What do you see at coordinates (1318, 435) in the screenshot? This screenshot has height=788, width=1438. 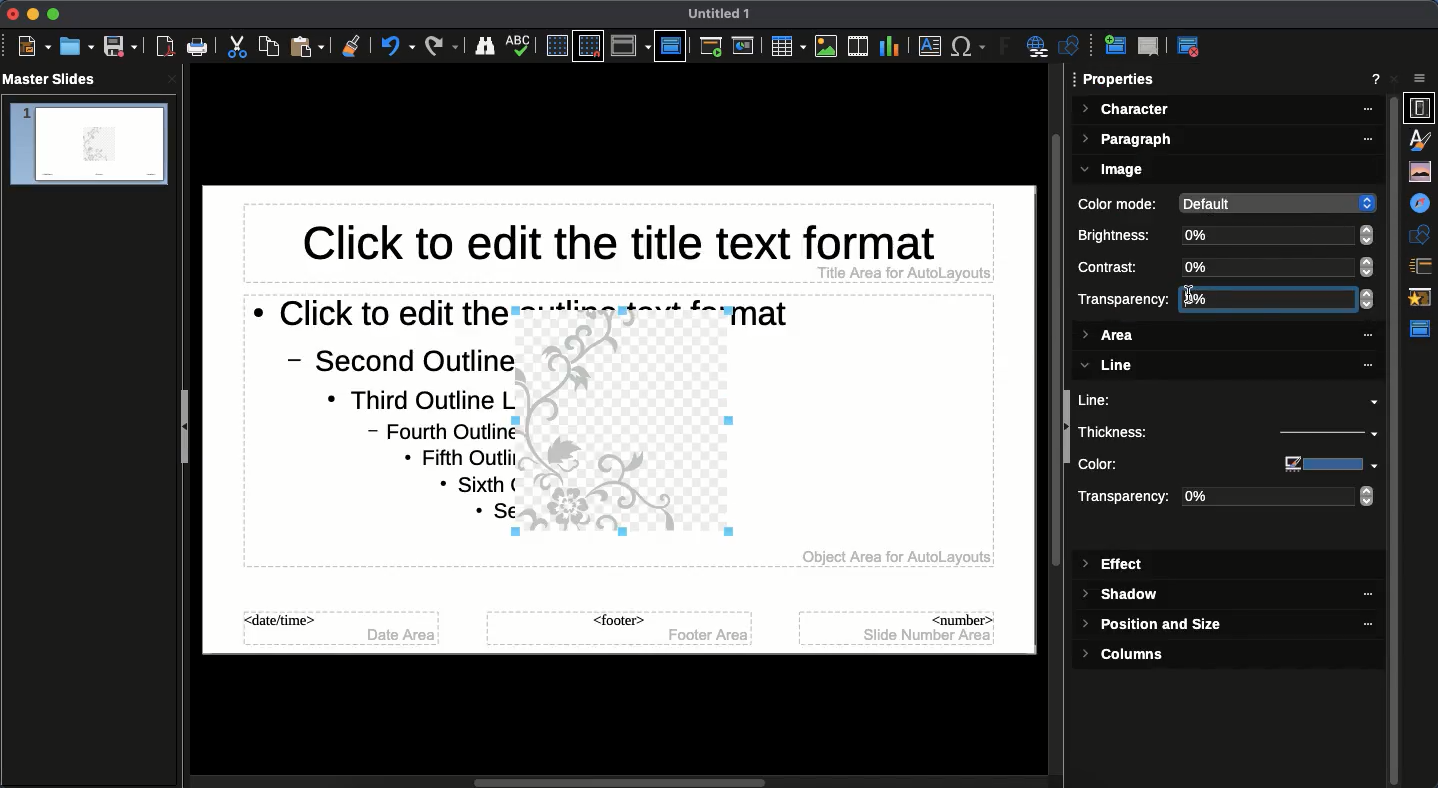 I see `thickness input` at bounding box center [1318, 435].